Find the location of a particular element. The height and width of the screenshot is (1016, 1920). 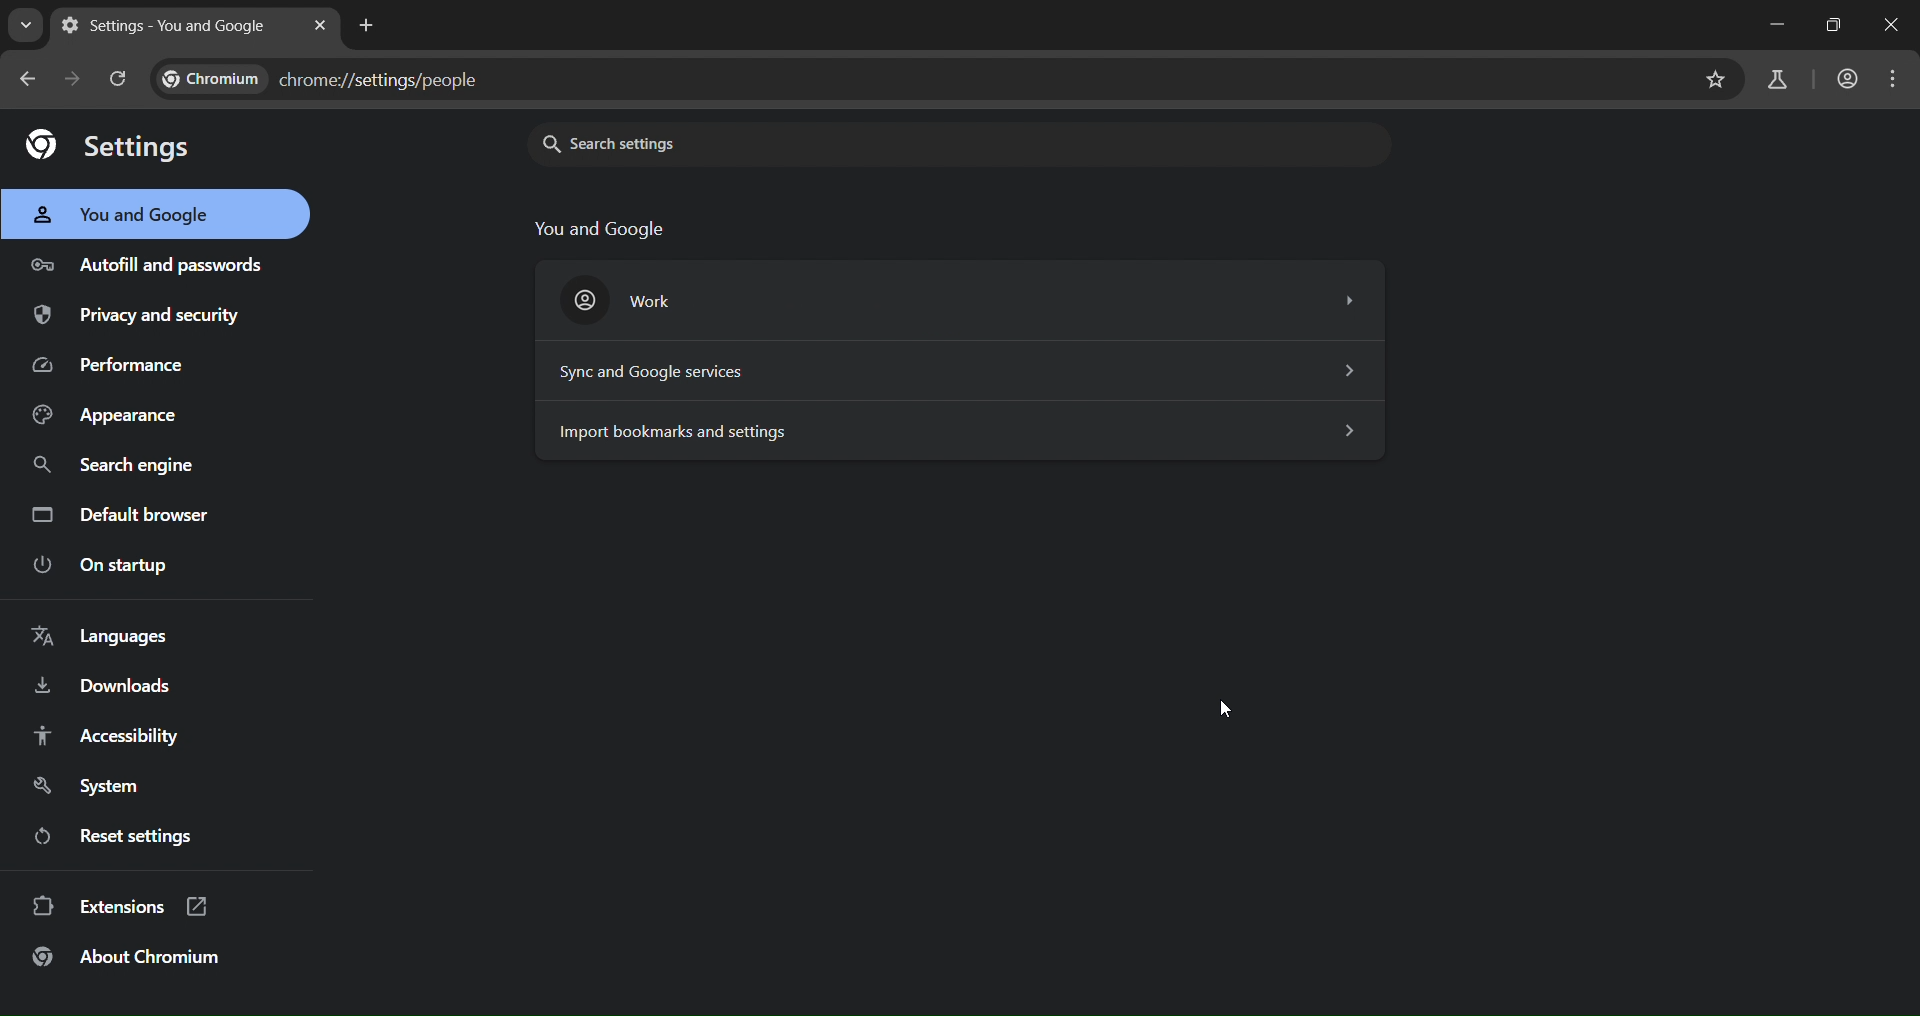

search panel is located at coordinates (348, 80).